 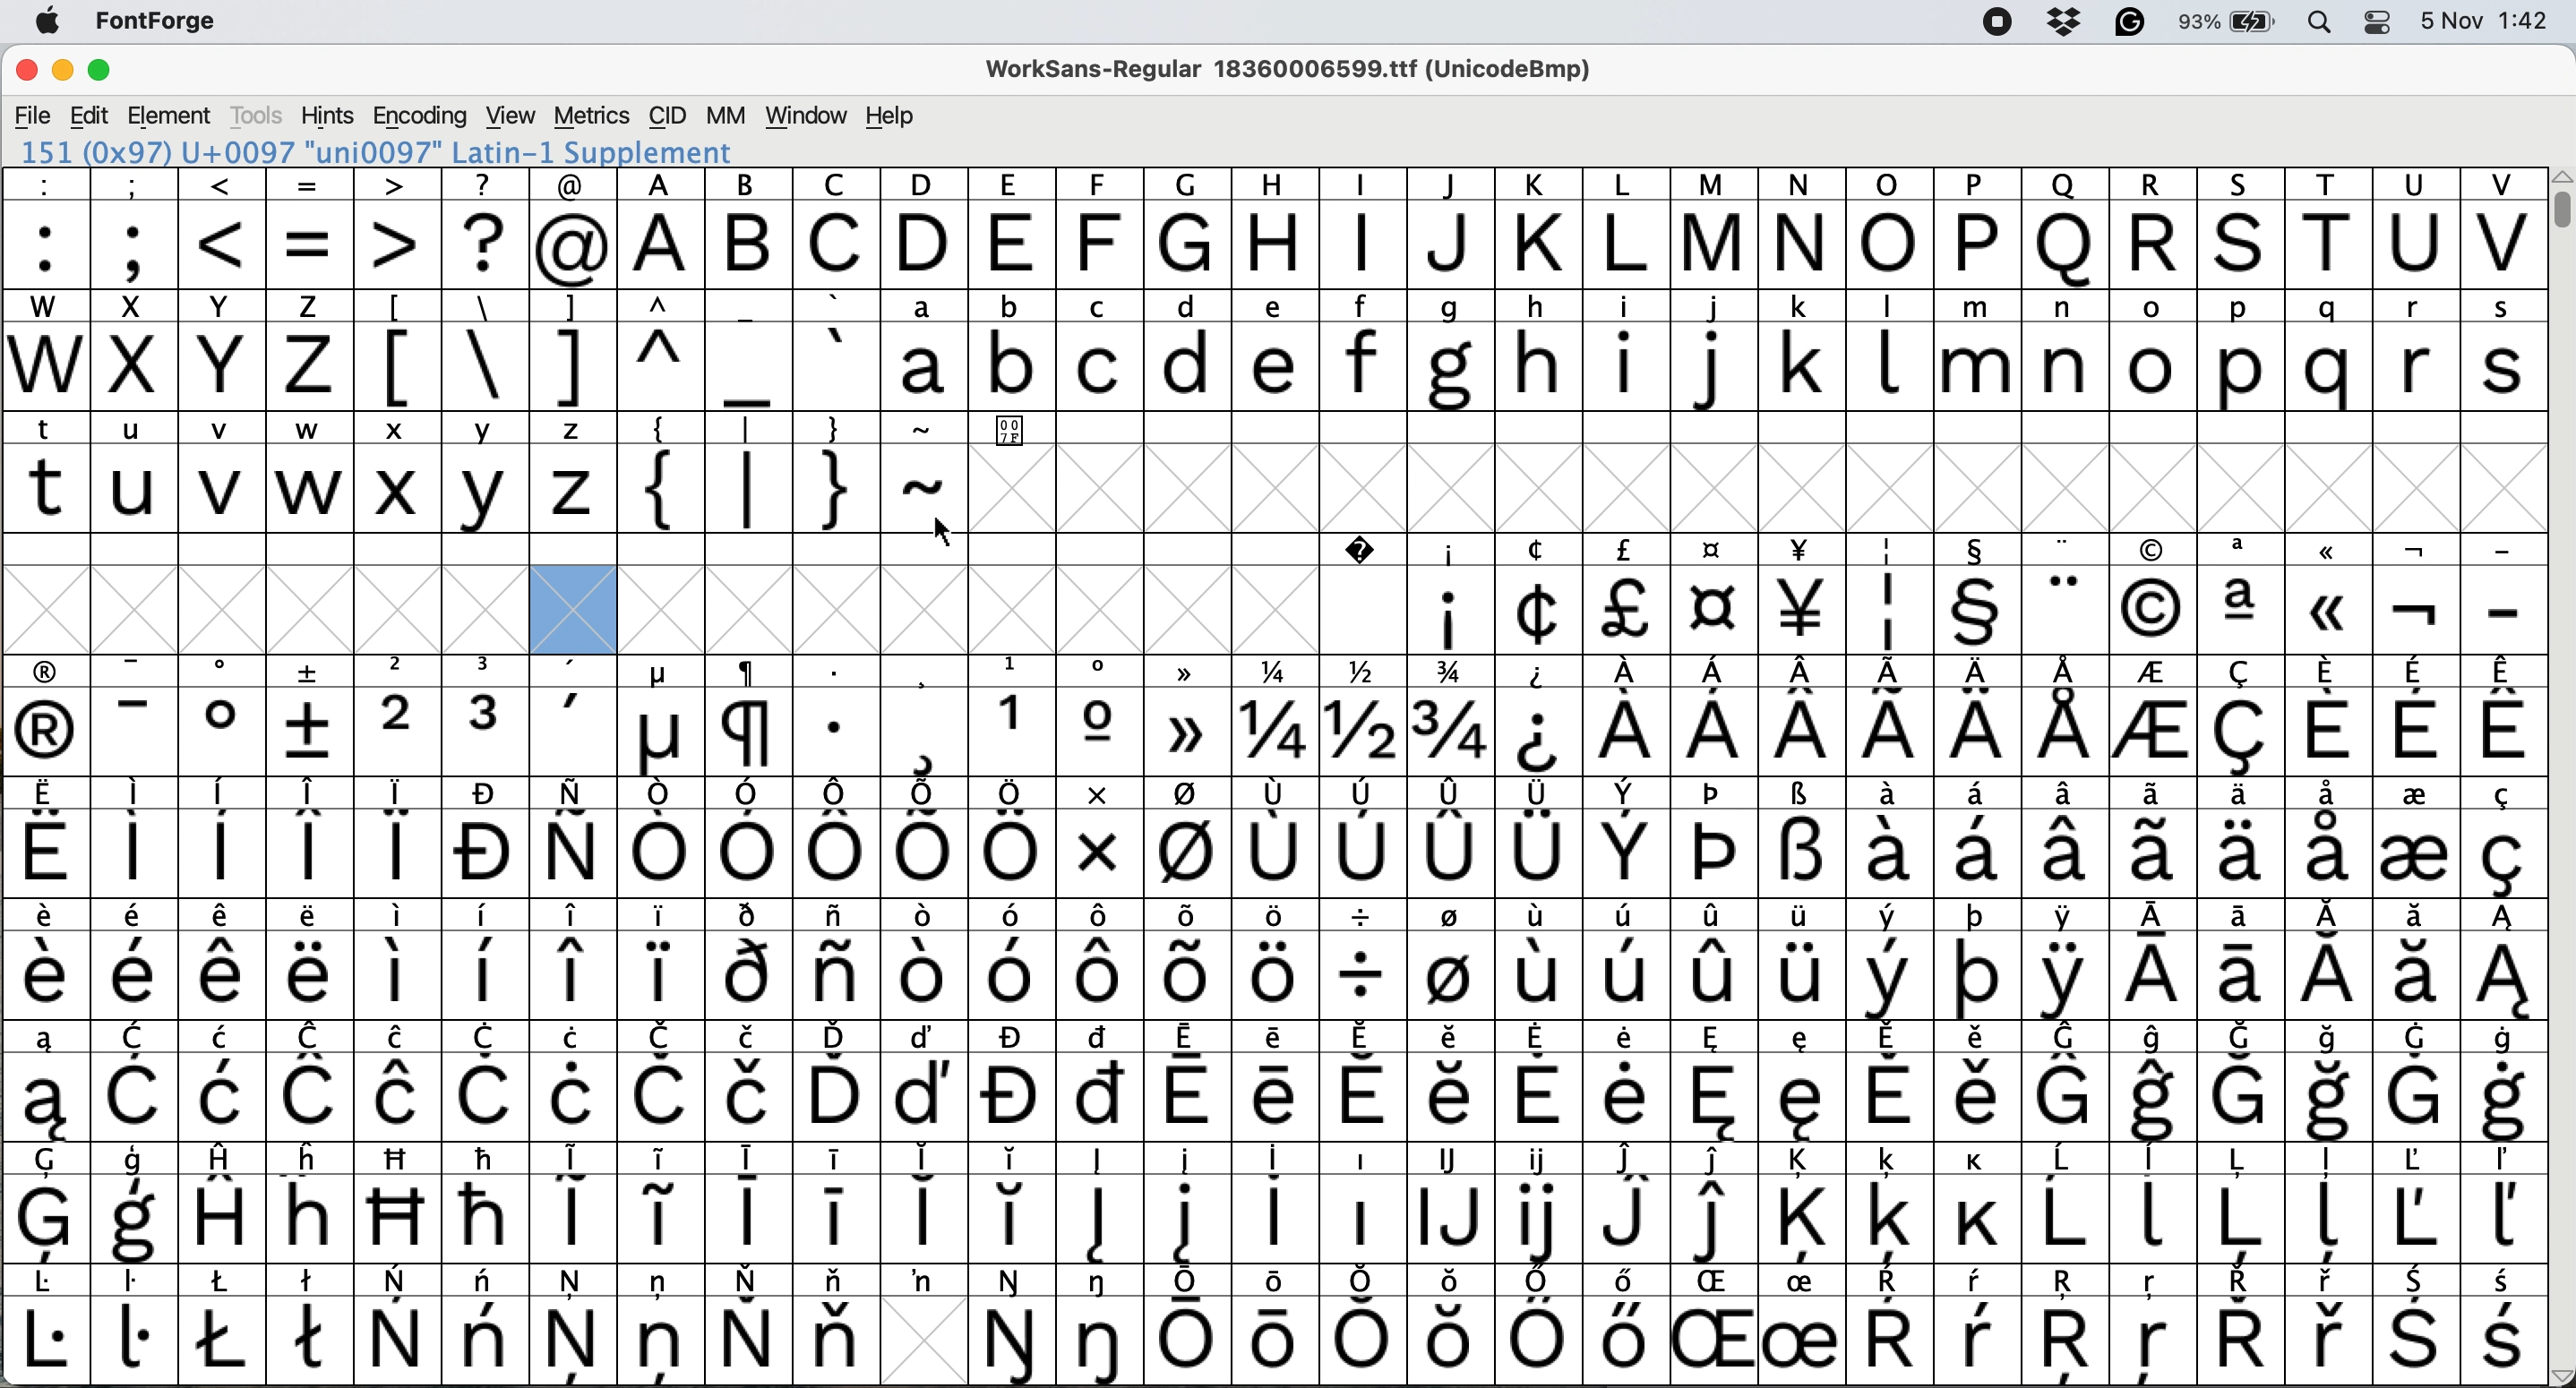 I want to click on symbol, so click(x=2240, y=1325).